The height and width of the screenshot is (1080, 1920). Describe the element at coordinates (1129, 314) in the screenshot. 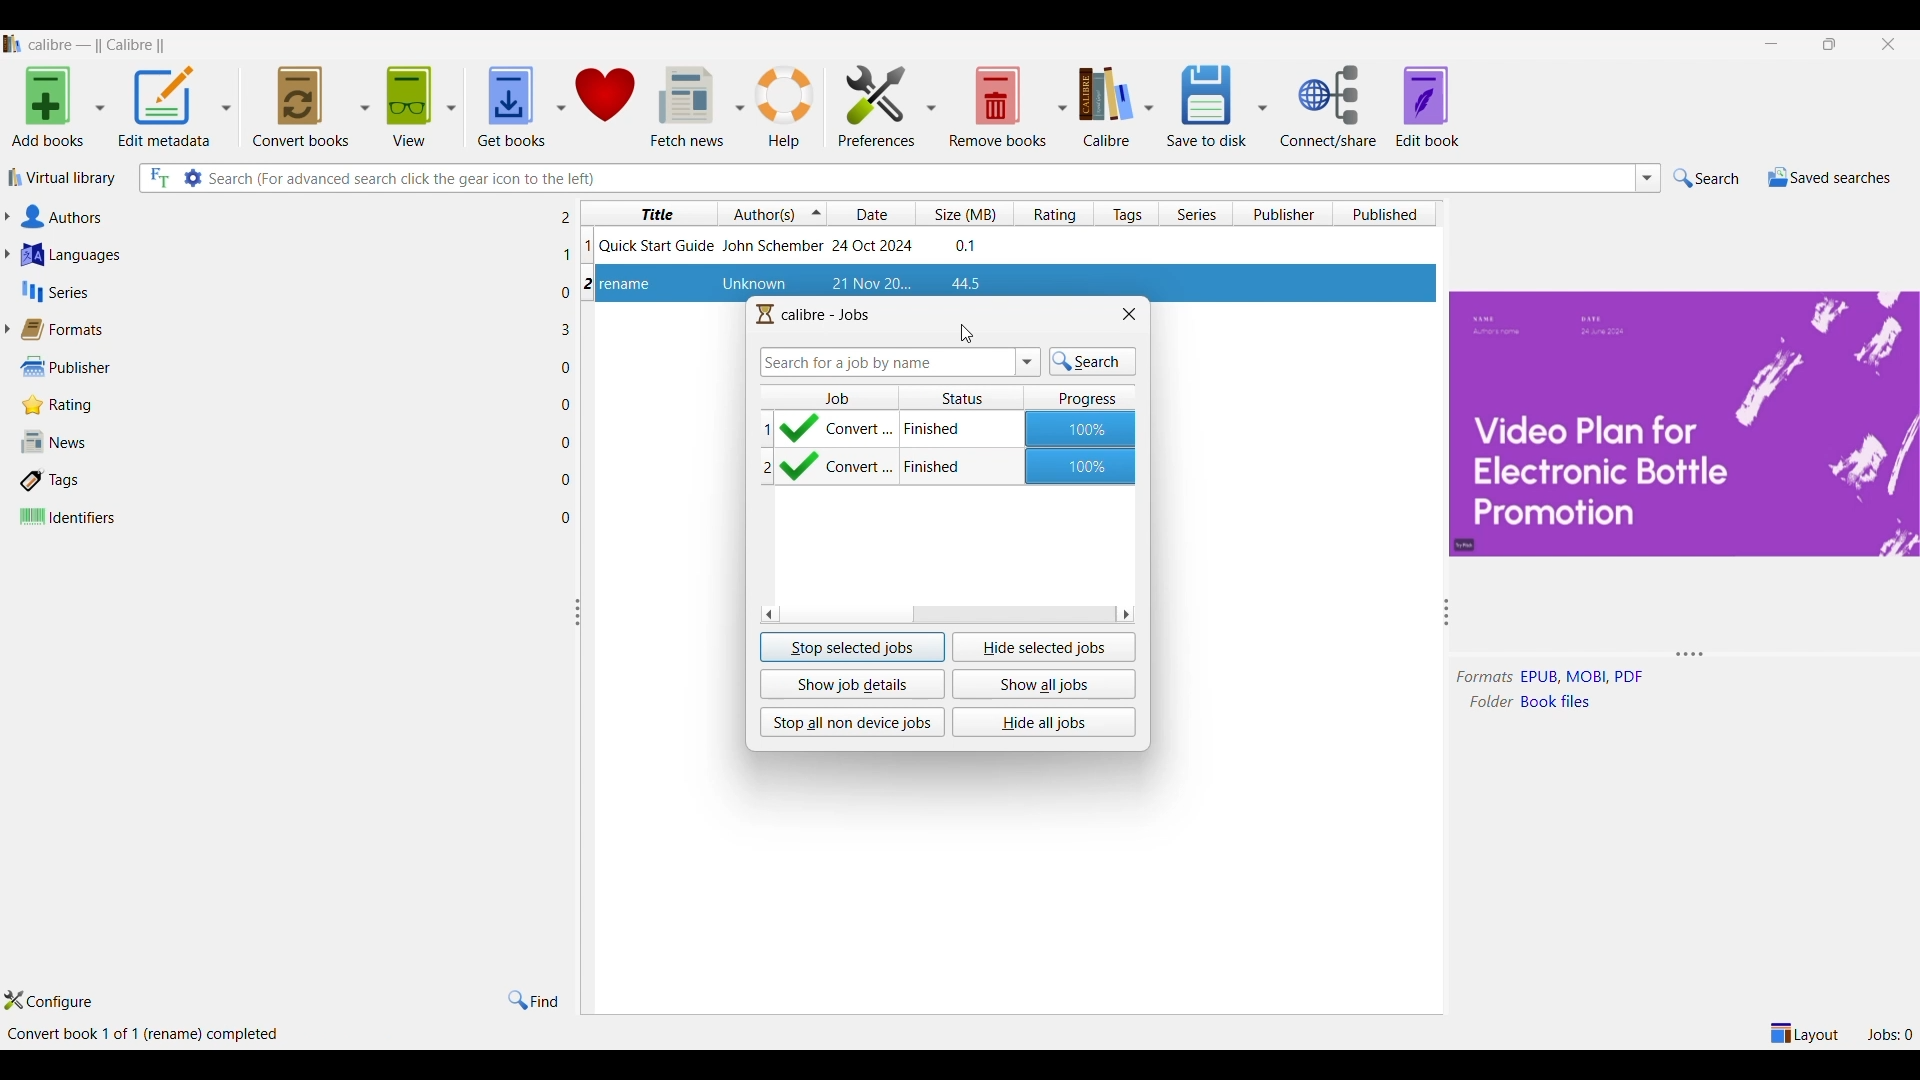

I see `Close` at that location.